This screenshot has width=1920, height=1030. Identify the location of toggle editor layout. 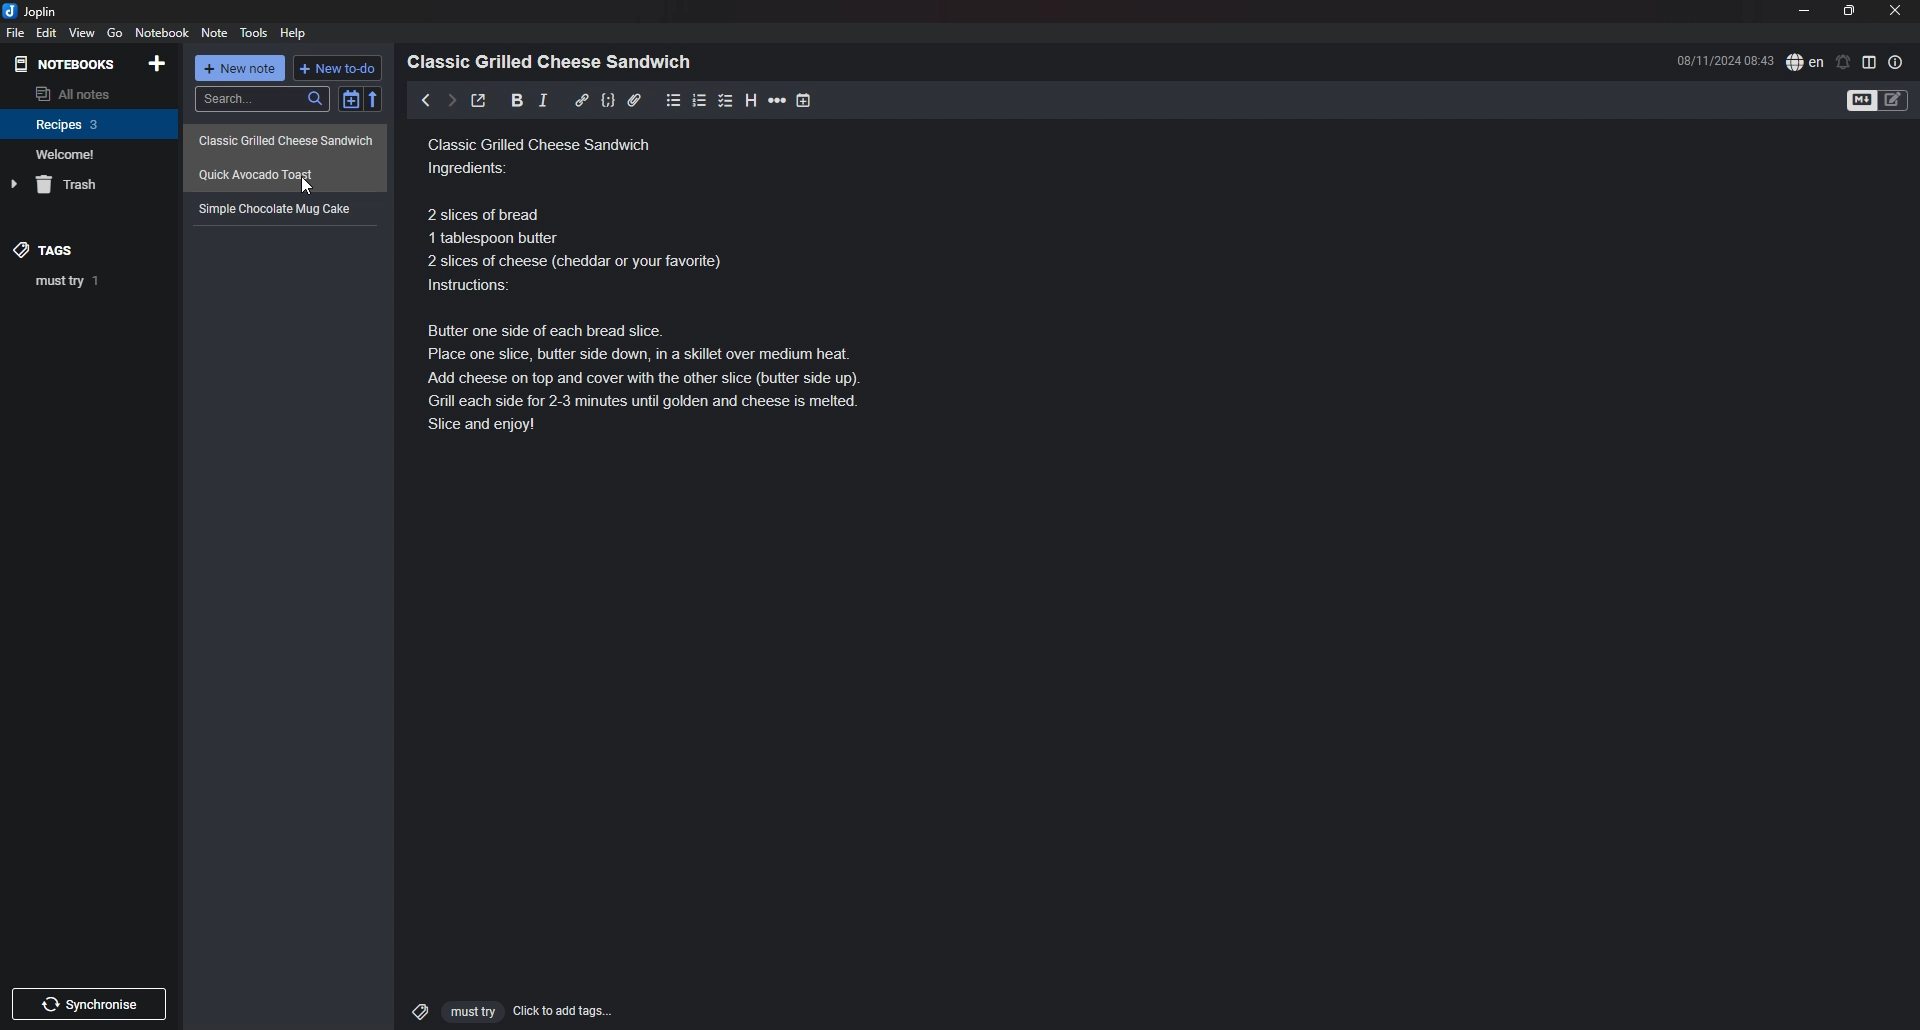
(1870, 62).